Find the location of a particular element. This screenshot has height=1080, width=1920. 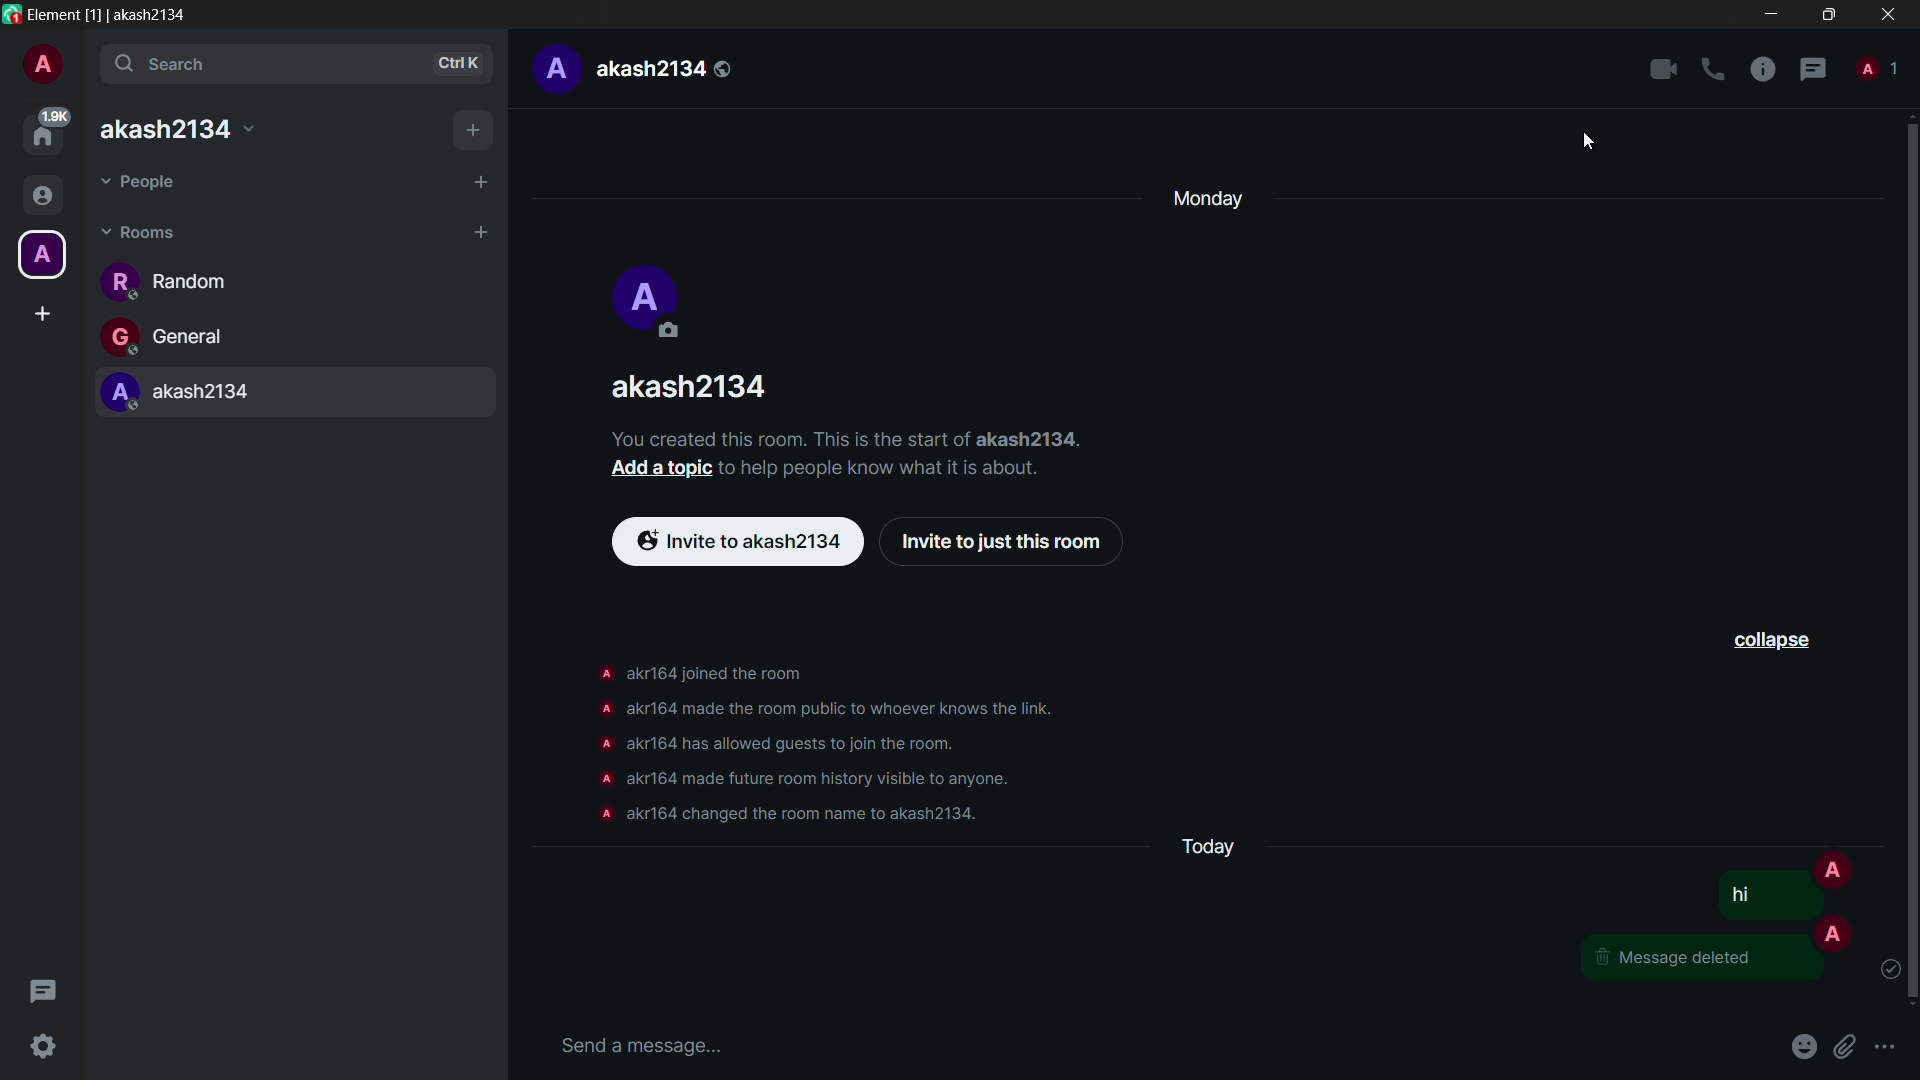

to help people know what it is about. is located at coordinates (899, 469).